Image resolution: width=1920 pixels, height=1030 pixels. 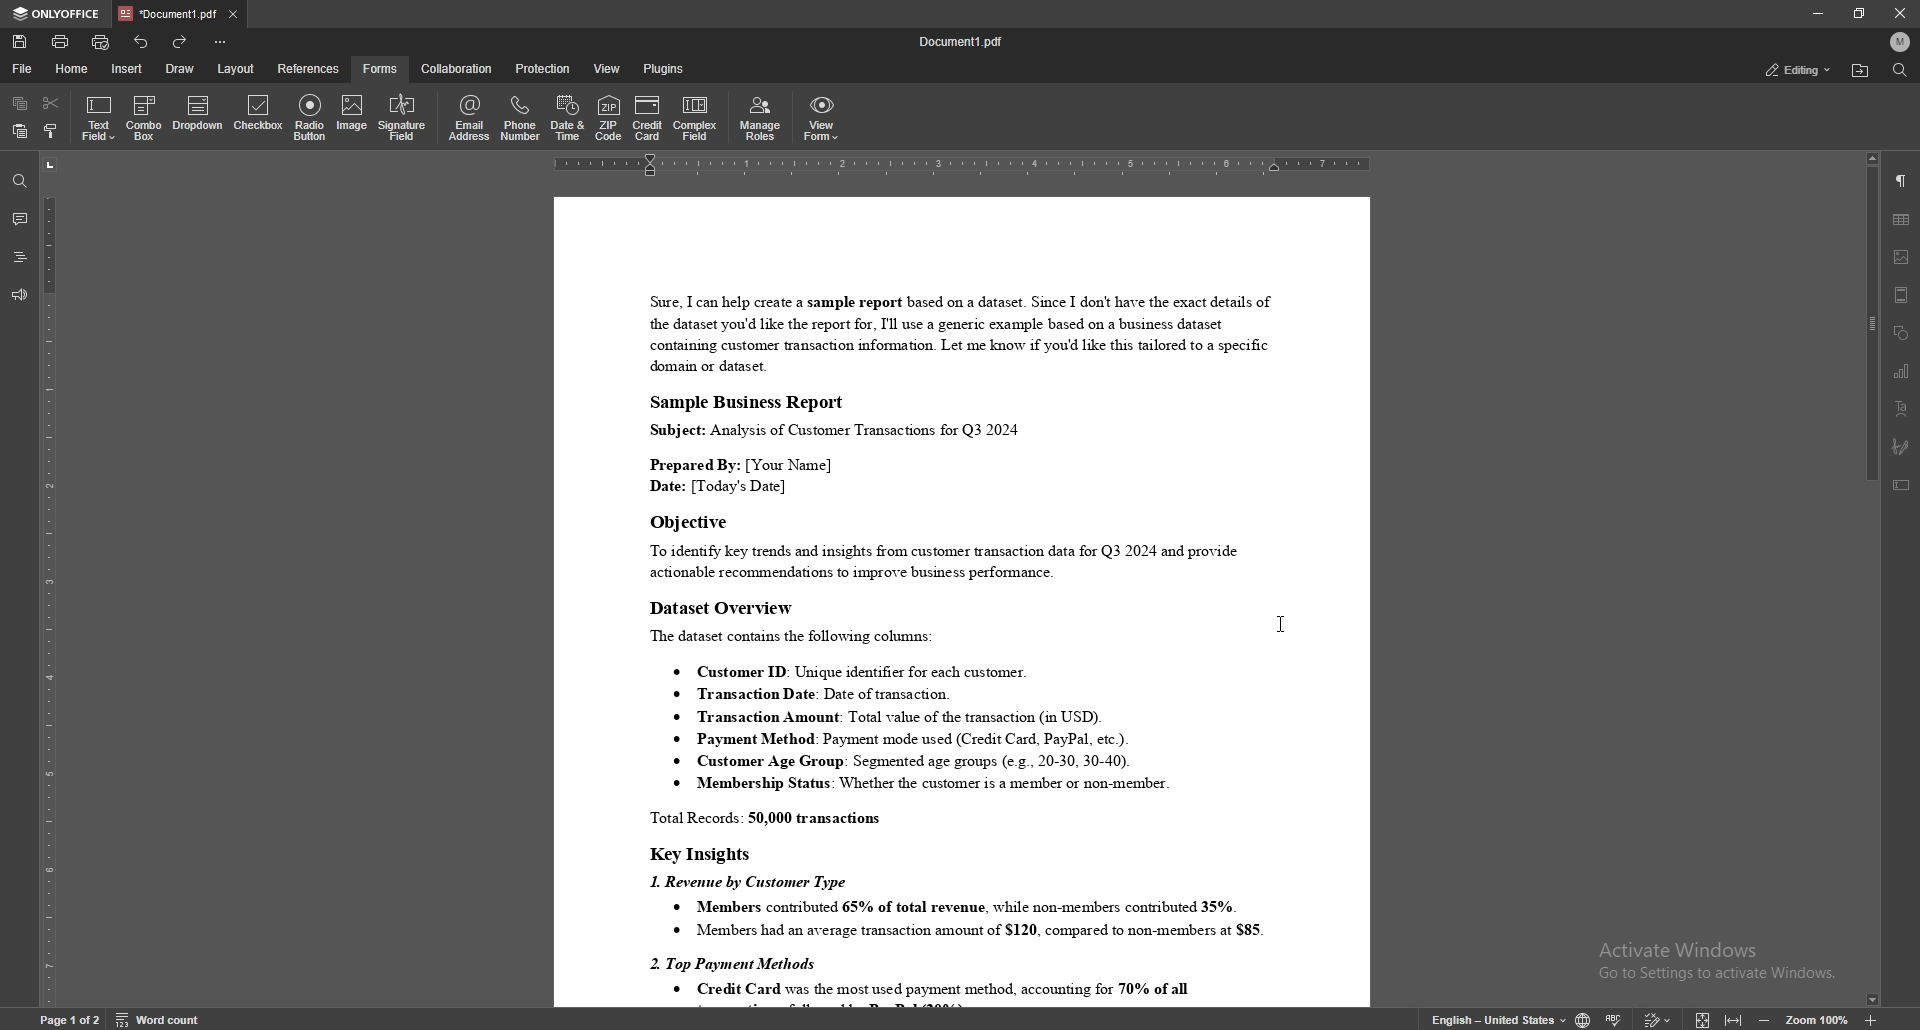 I want to click on view, so click(x=609, y=68).